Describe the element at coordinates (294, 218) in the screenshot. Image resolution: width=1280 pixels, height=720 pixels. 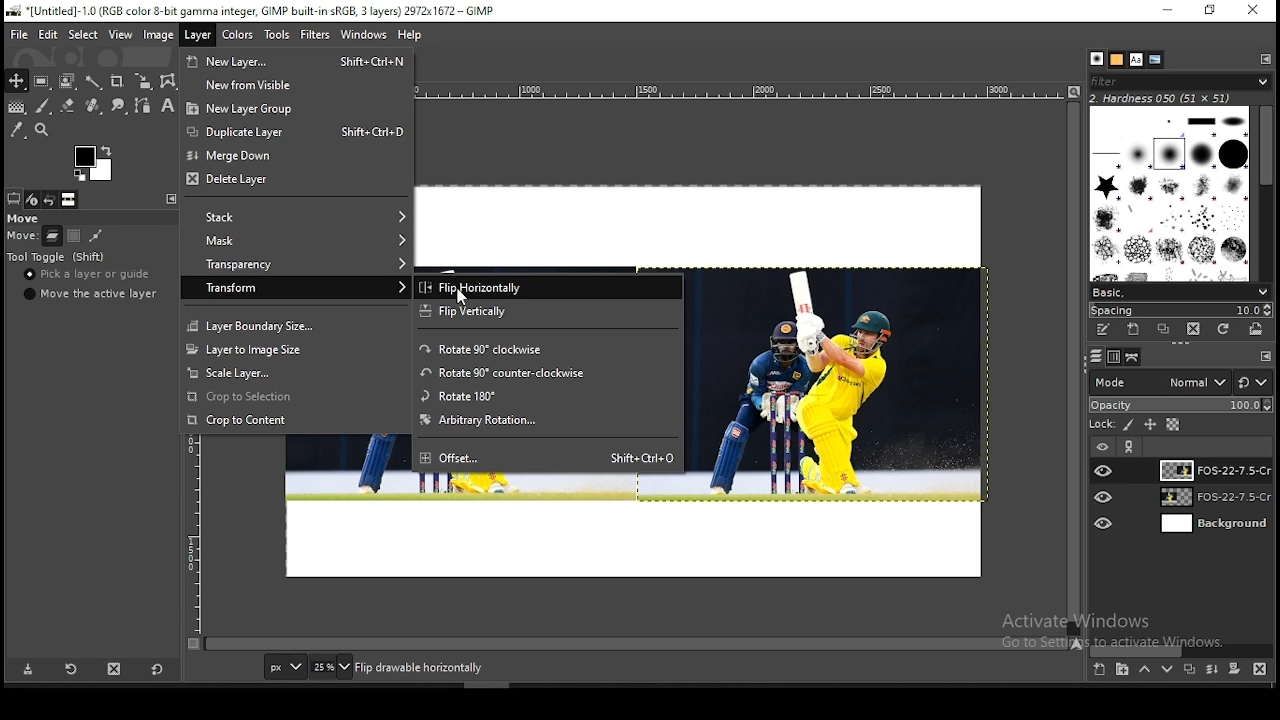
I see `stack` at that location.